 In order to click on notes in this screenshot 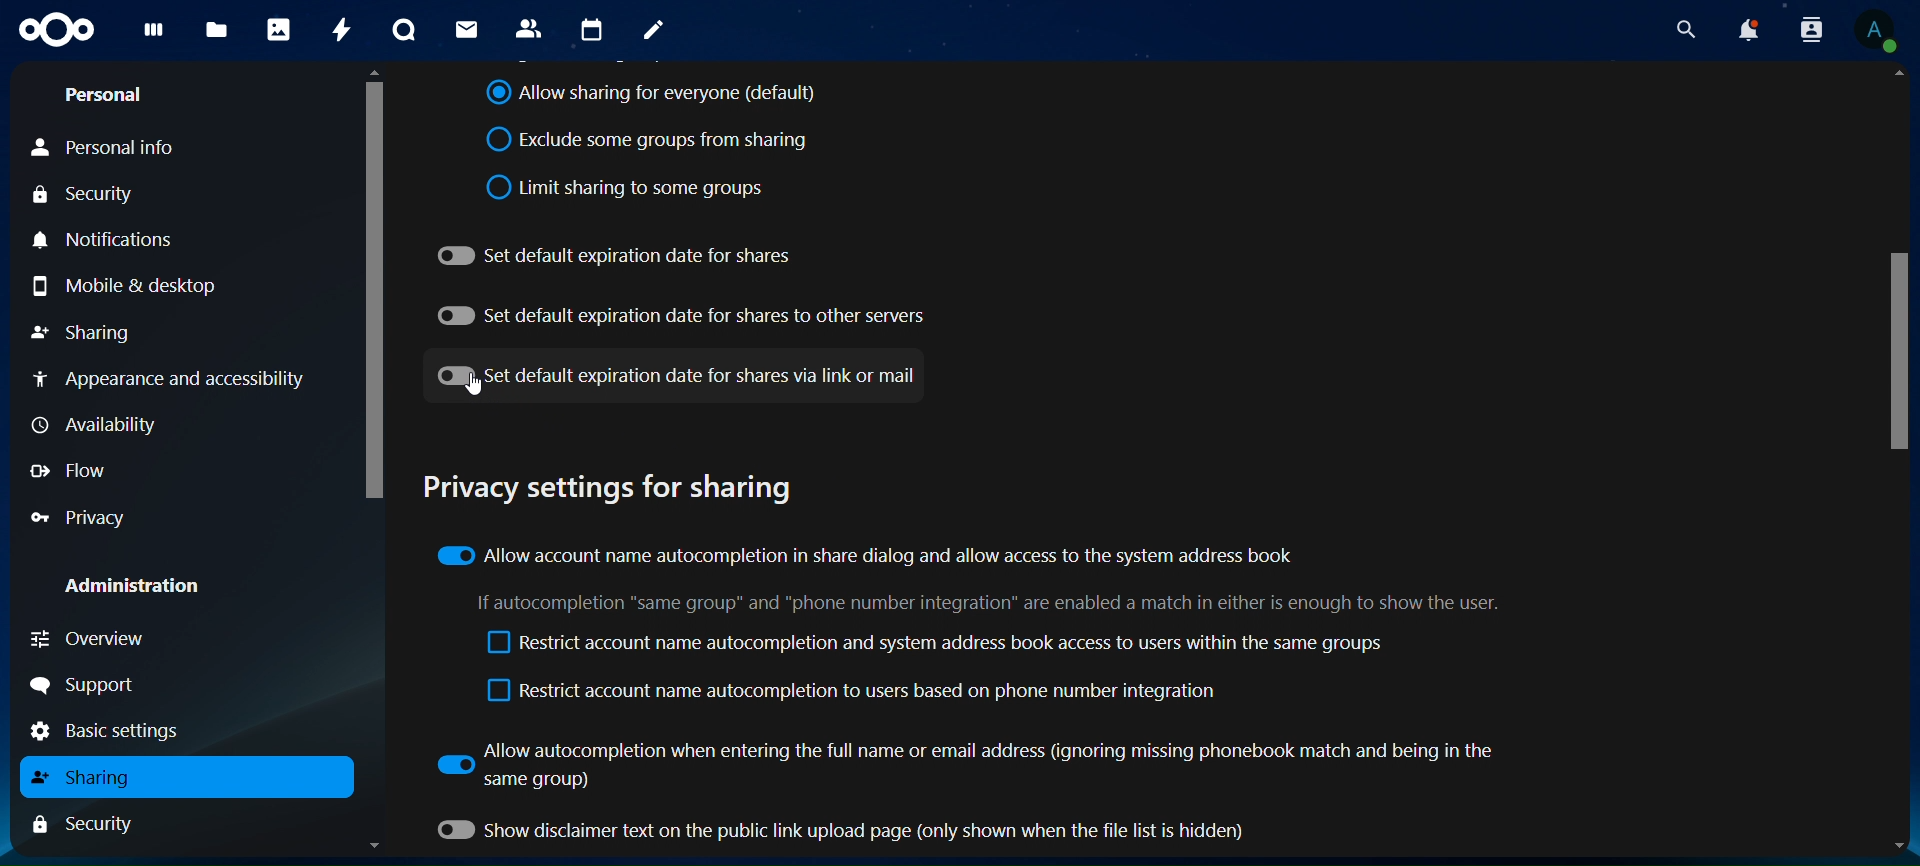, I will do `click(652, 32)`.